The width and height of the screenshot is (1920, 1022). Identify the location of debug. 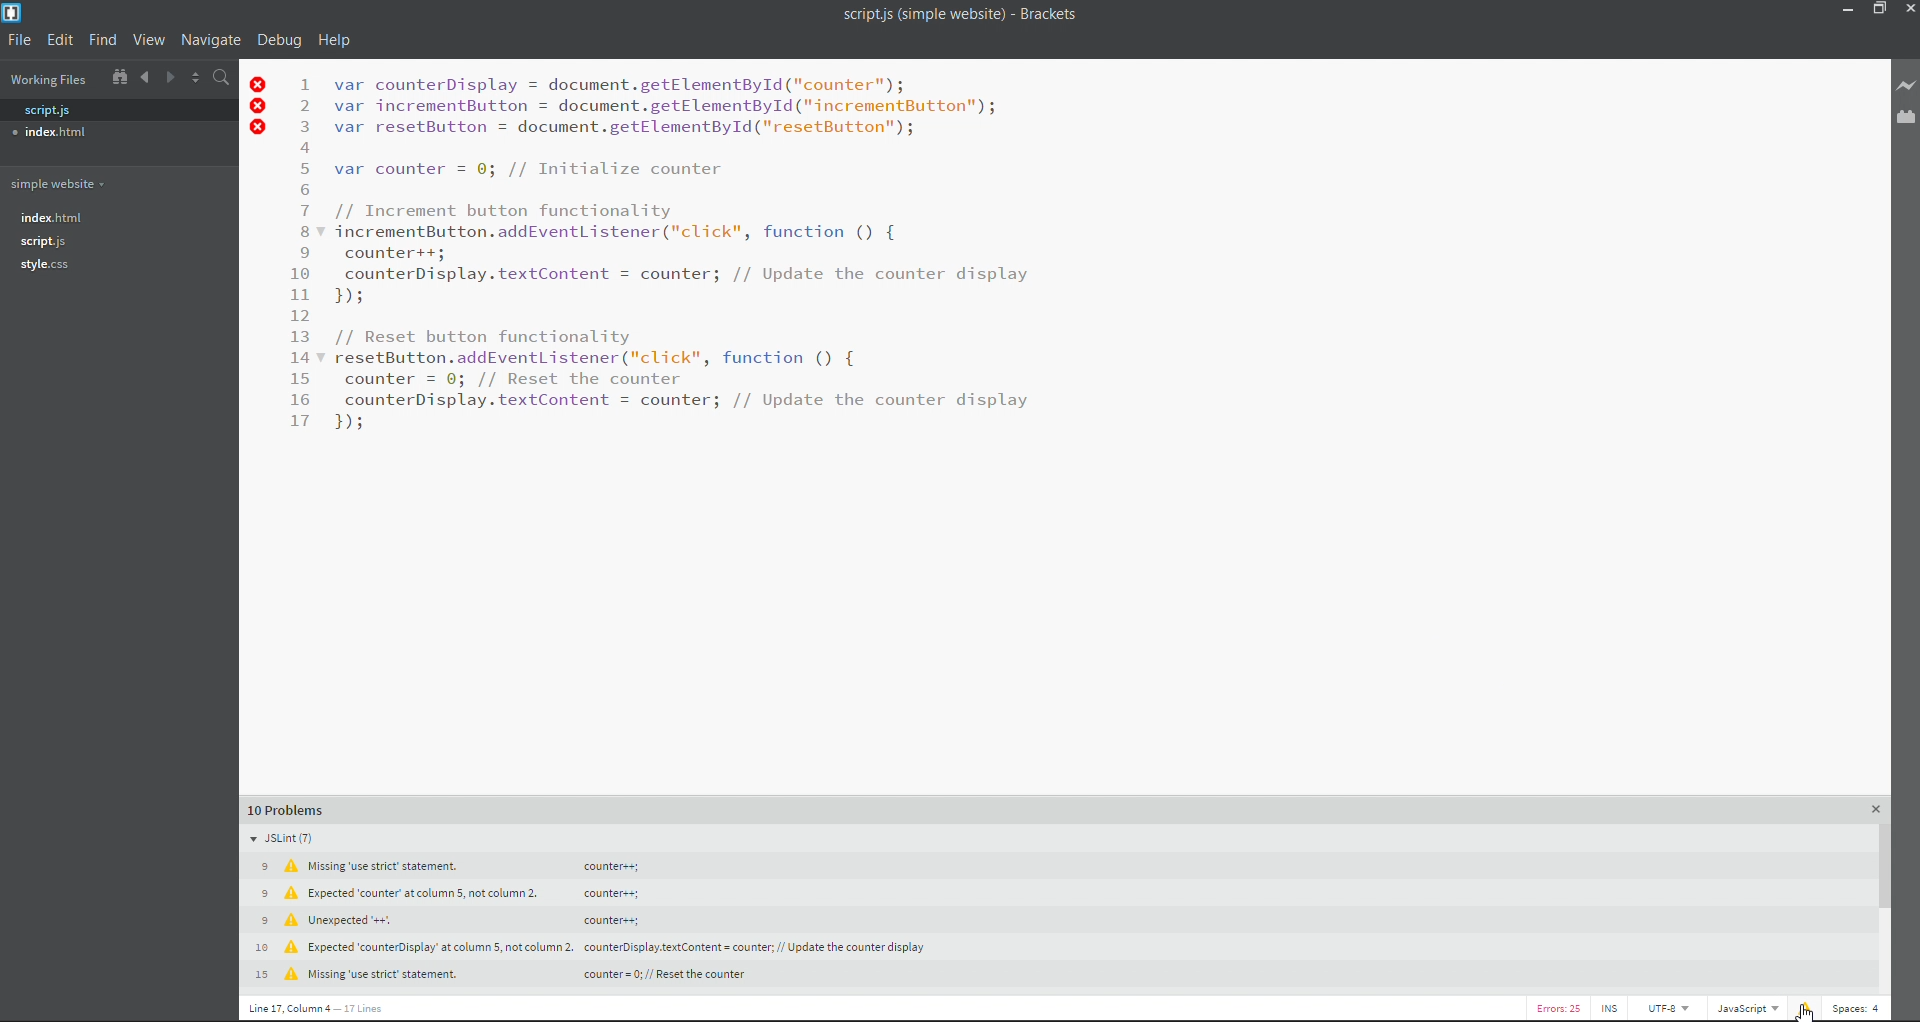
(280, 39).